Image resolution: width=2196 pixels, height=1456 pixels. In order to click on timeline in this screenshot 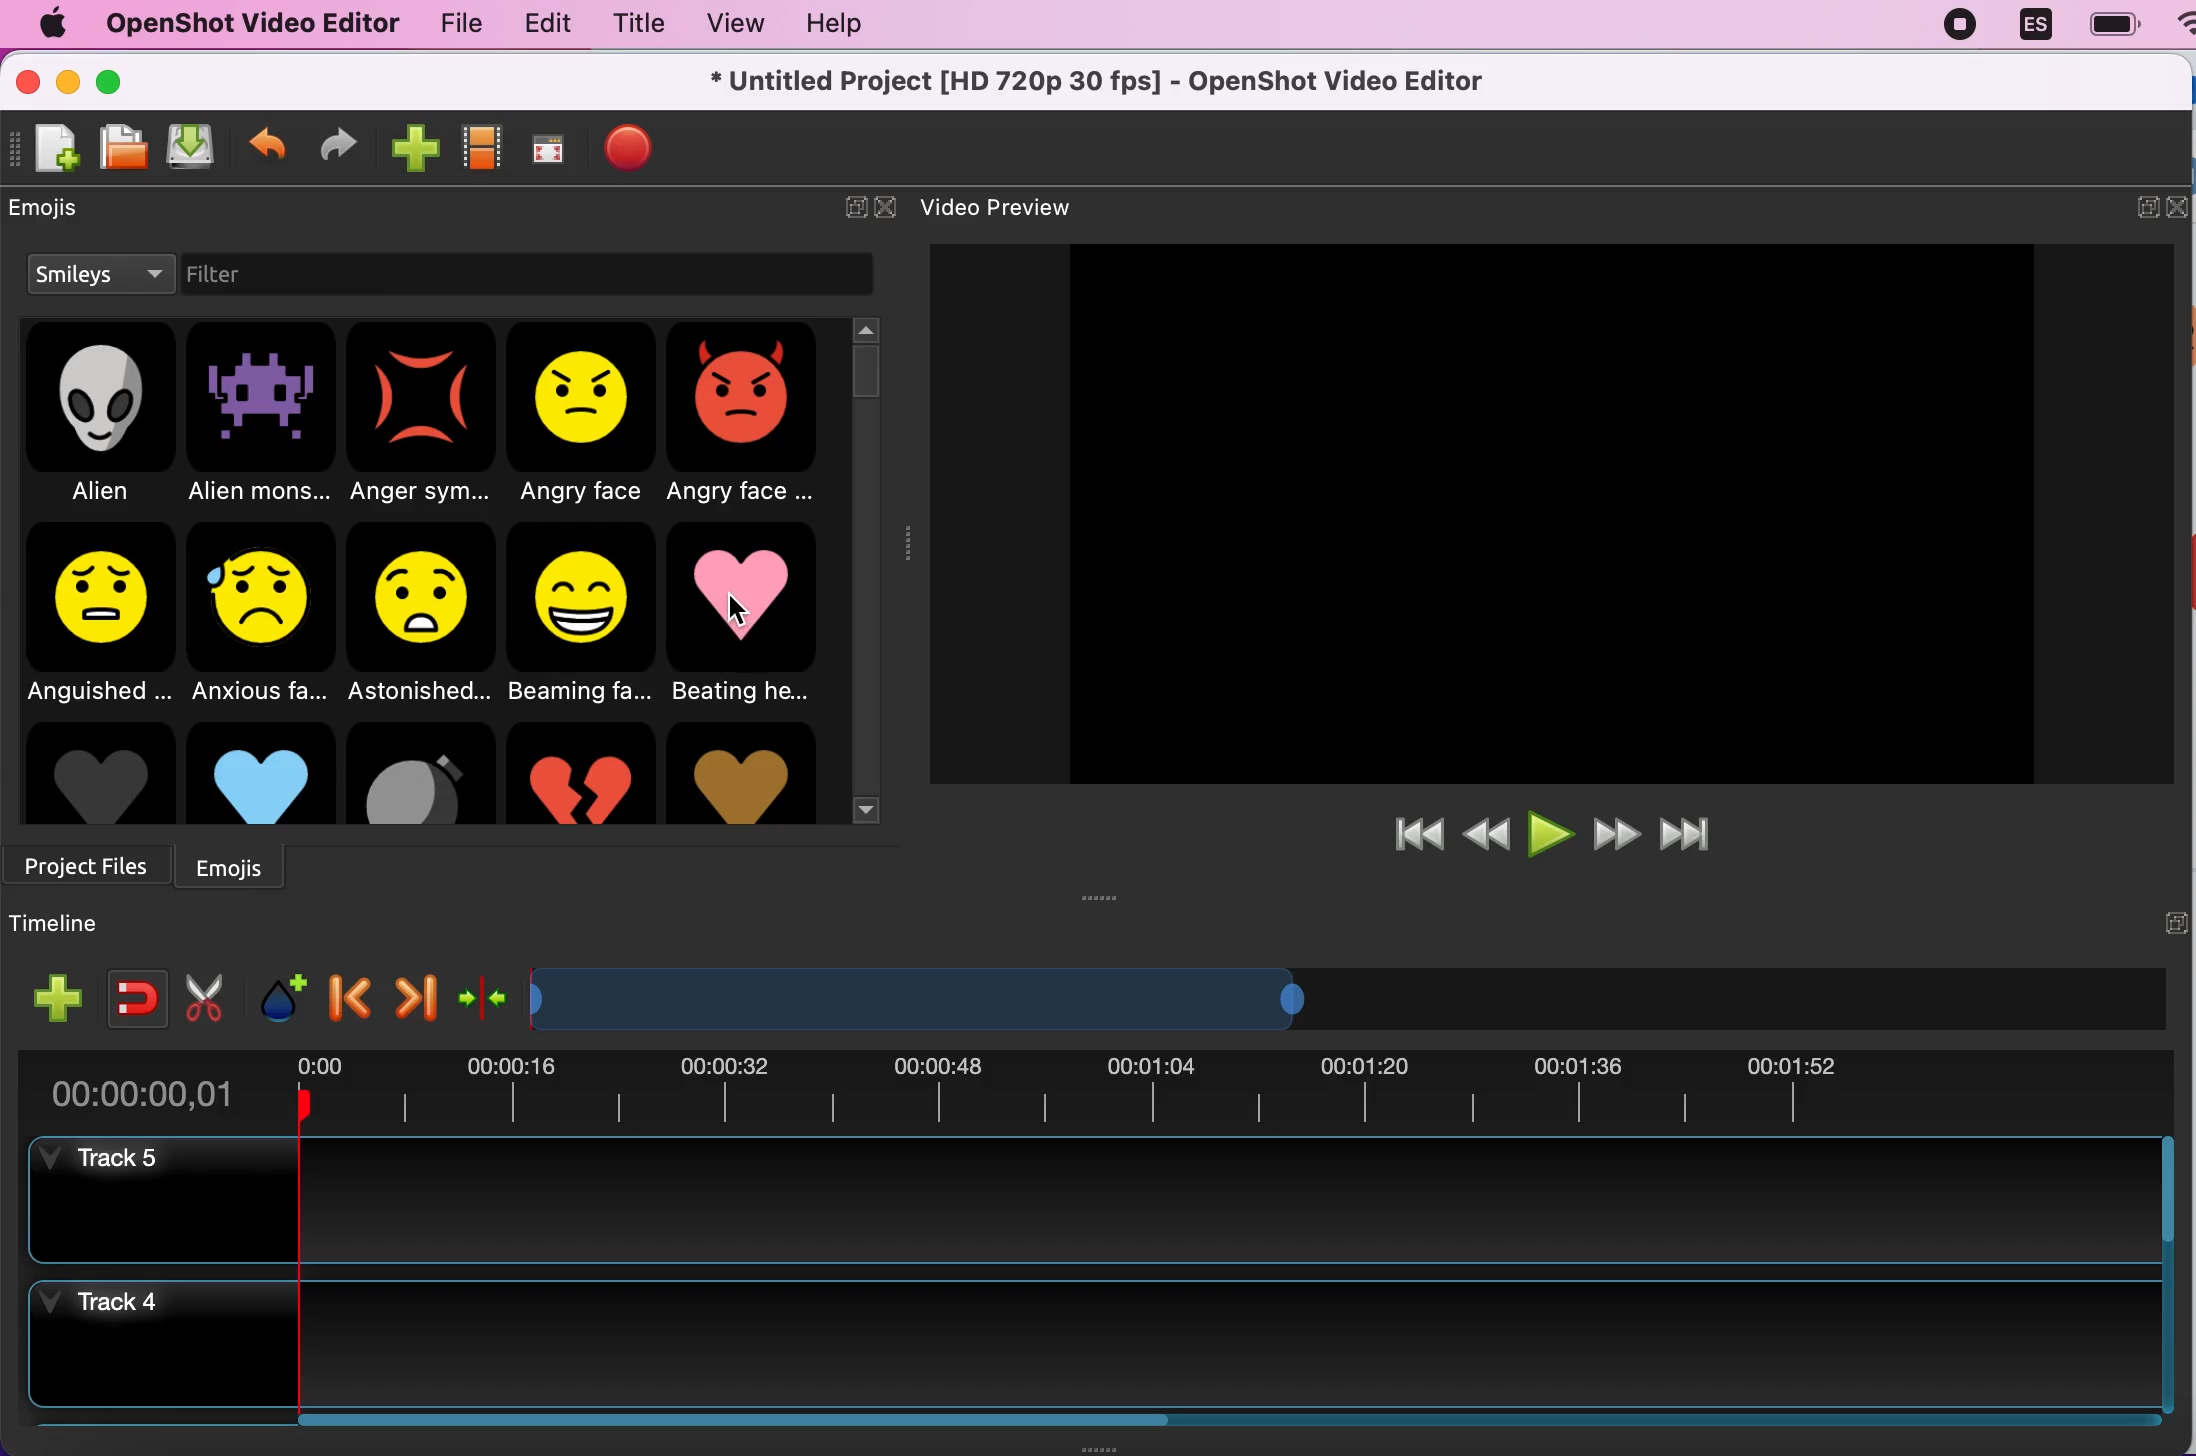, I will do `click(65, 924)`.